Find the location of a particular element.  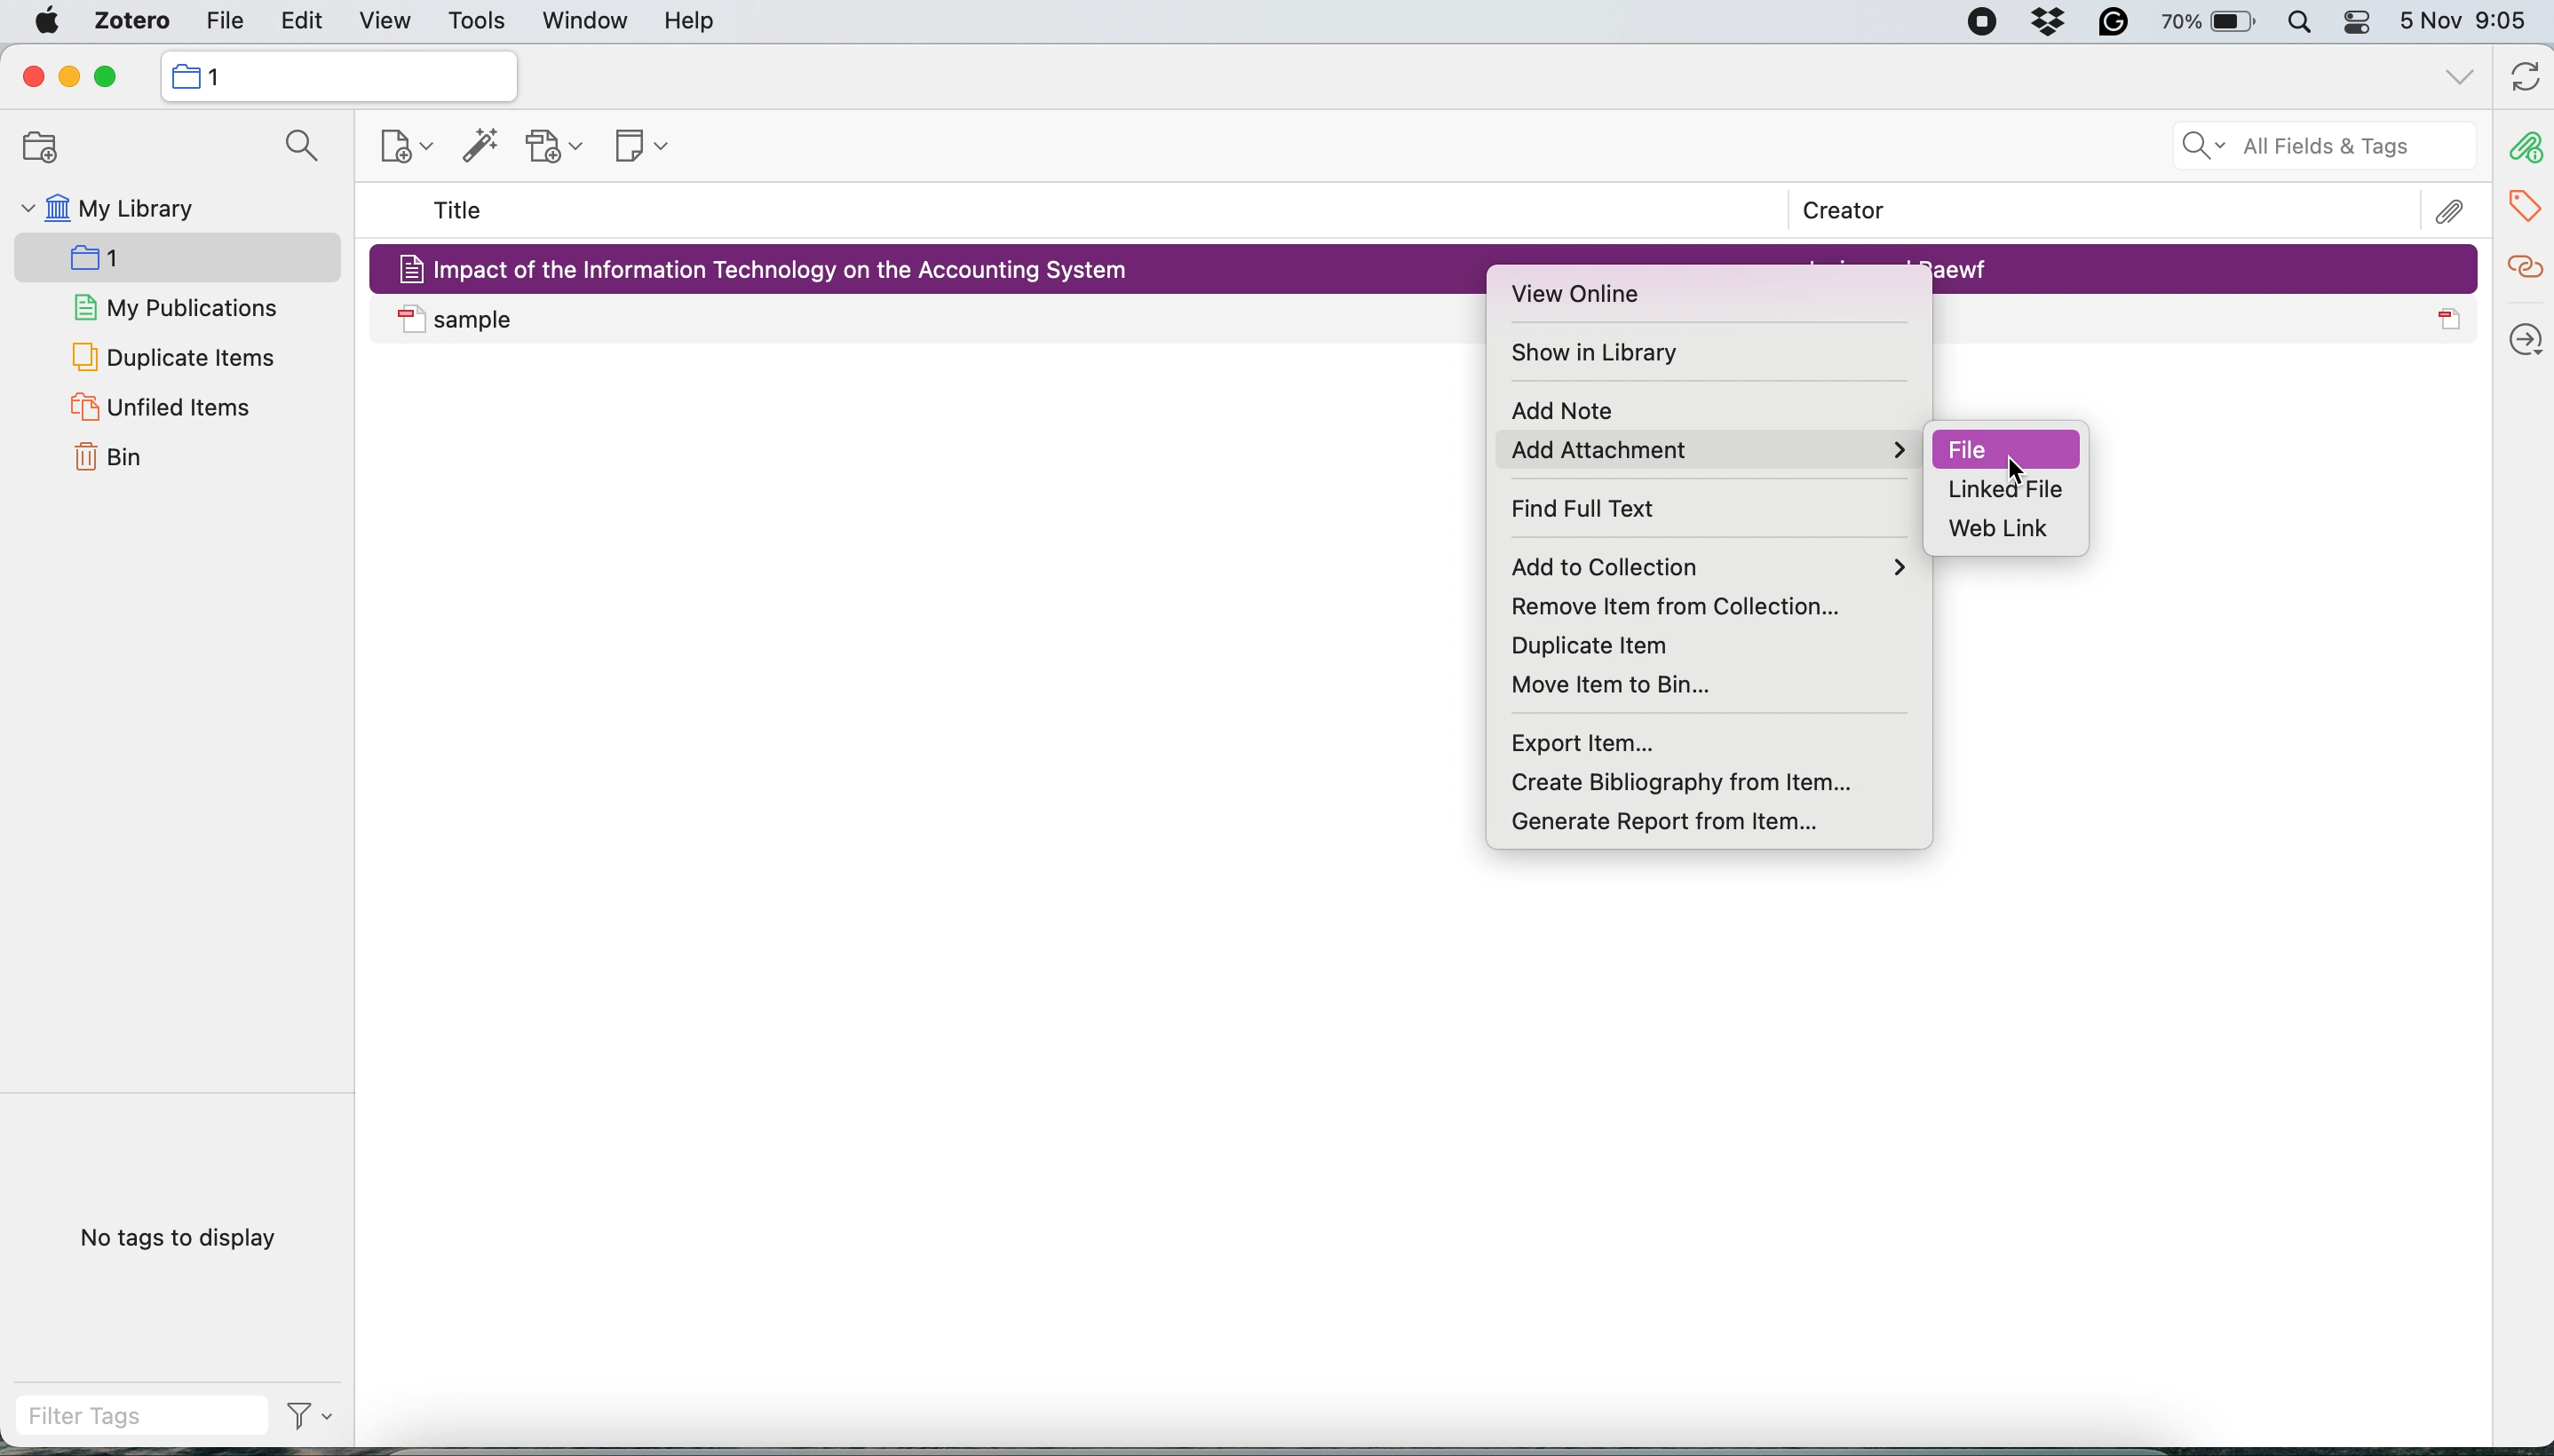

close is located at coordinates (31, 77).